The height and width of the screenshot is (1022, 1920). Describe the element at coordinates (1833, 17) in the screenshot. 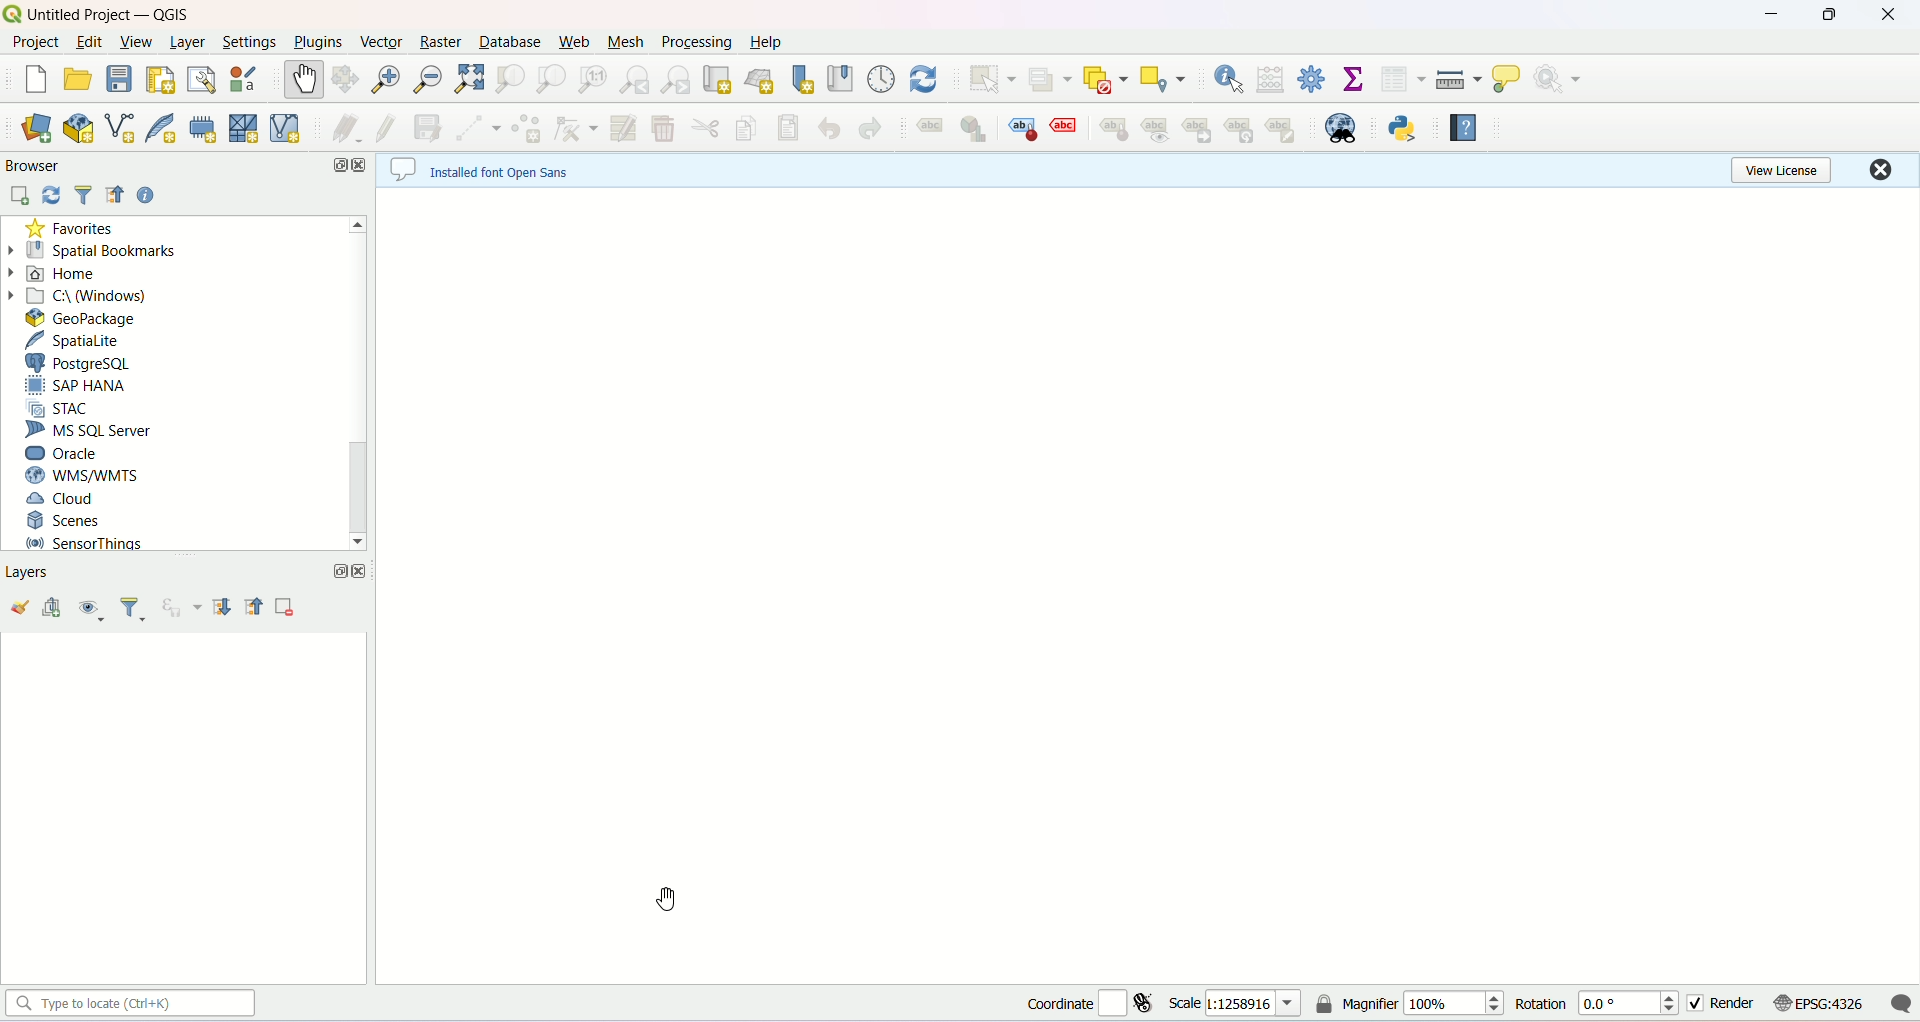

I see `maximize` at that location.